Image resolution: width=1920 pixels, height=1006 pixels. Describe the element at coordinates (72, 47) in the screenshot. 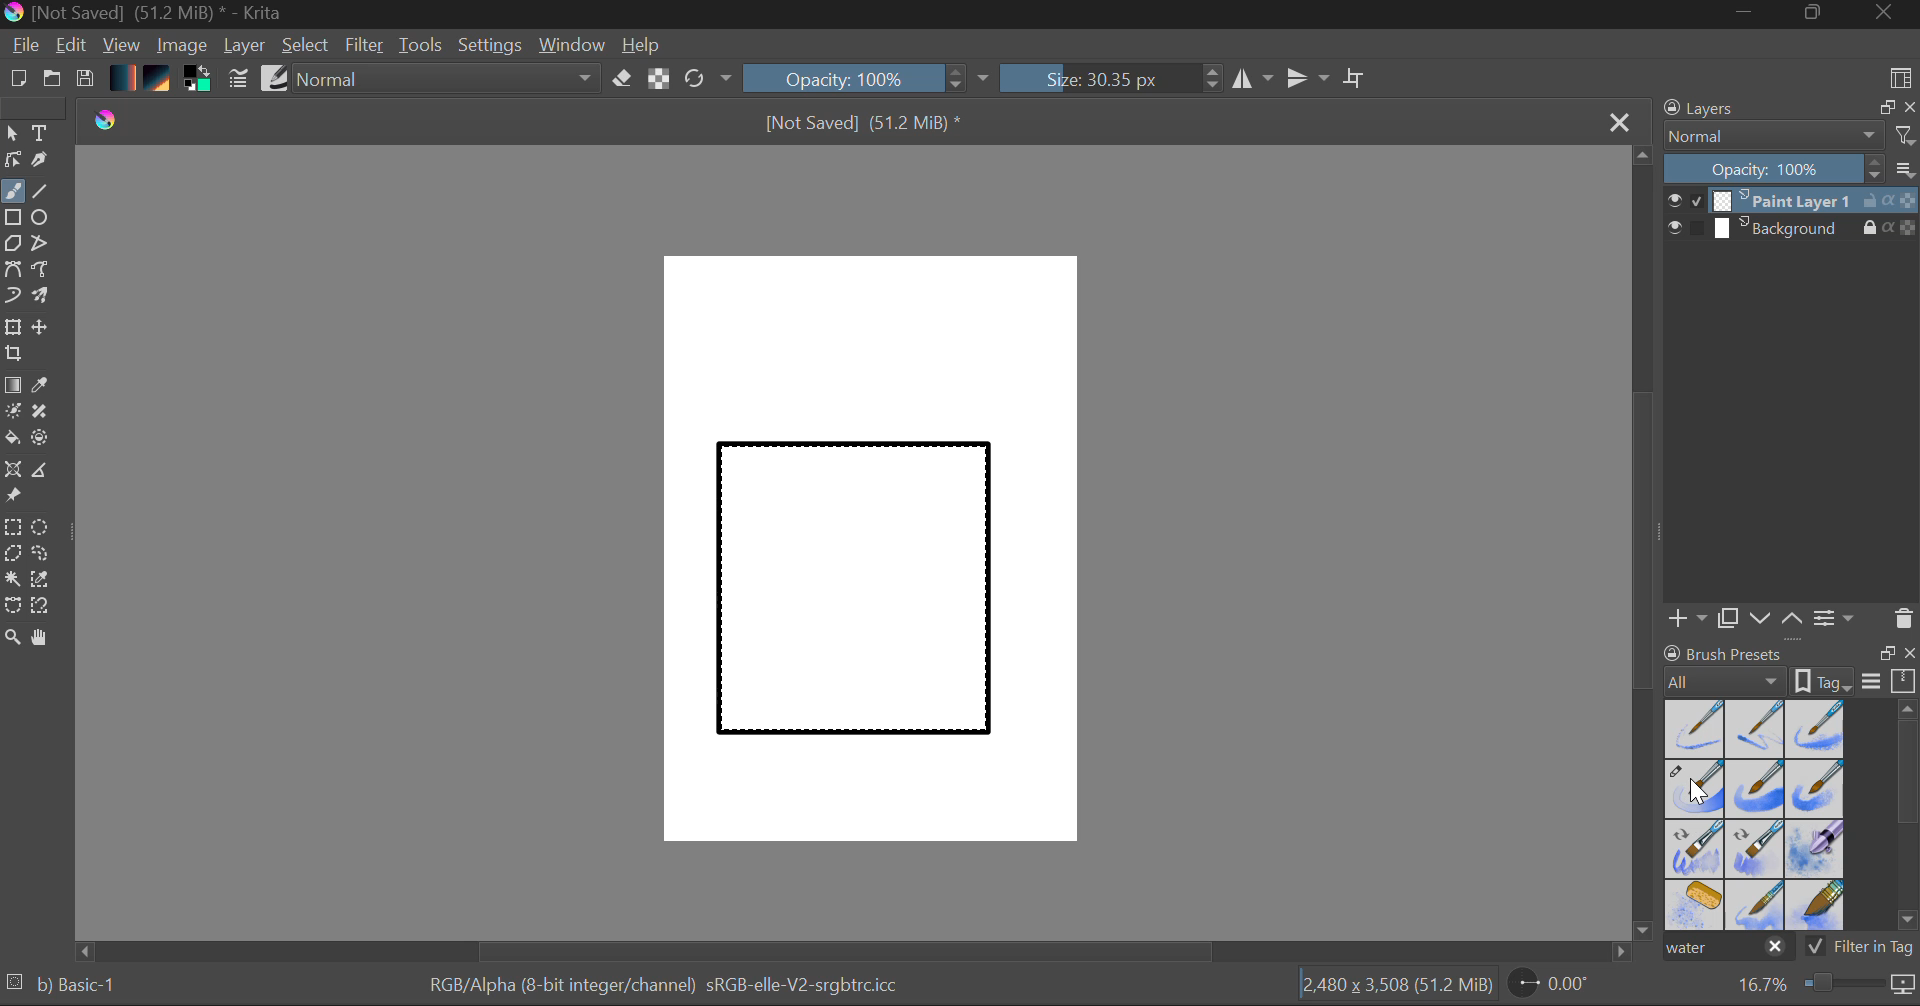

I see `Edit` at that location.